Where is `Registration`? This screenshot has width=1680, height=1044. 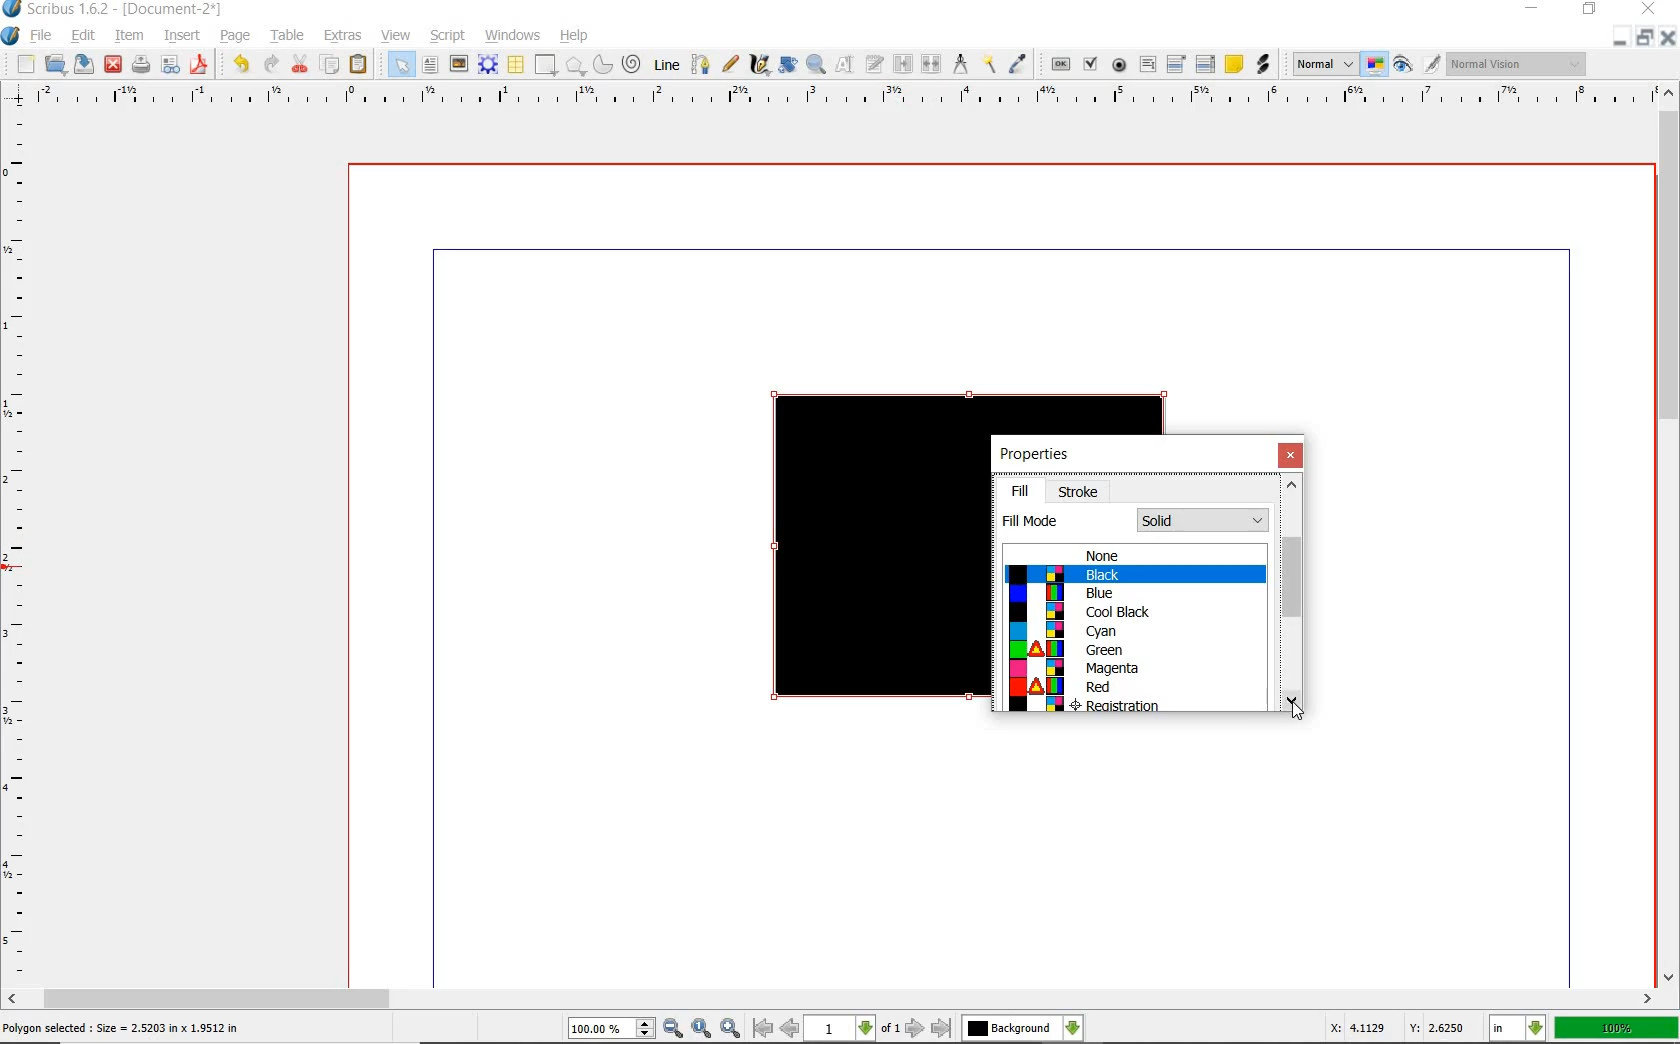
Registration is located at coordinates (1133, 705).